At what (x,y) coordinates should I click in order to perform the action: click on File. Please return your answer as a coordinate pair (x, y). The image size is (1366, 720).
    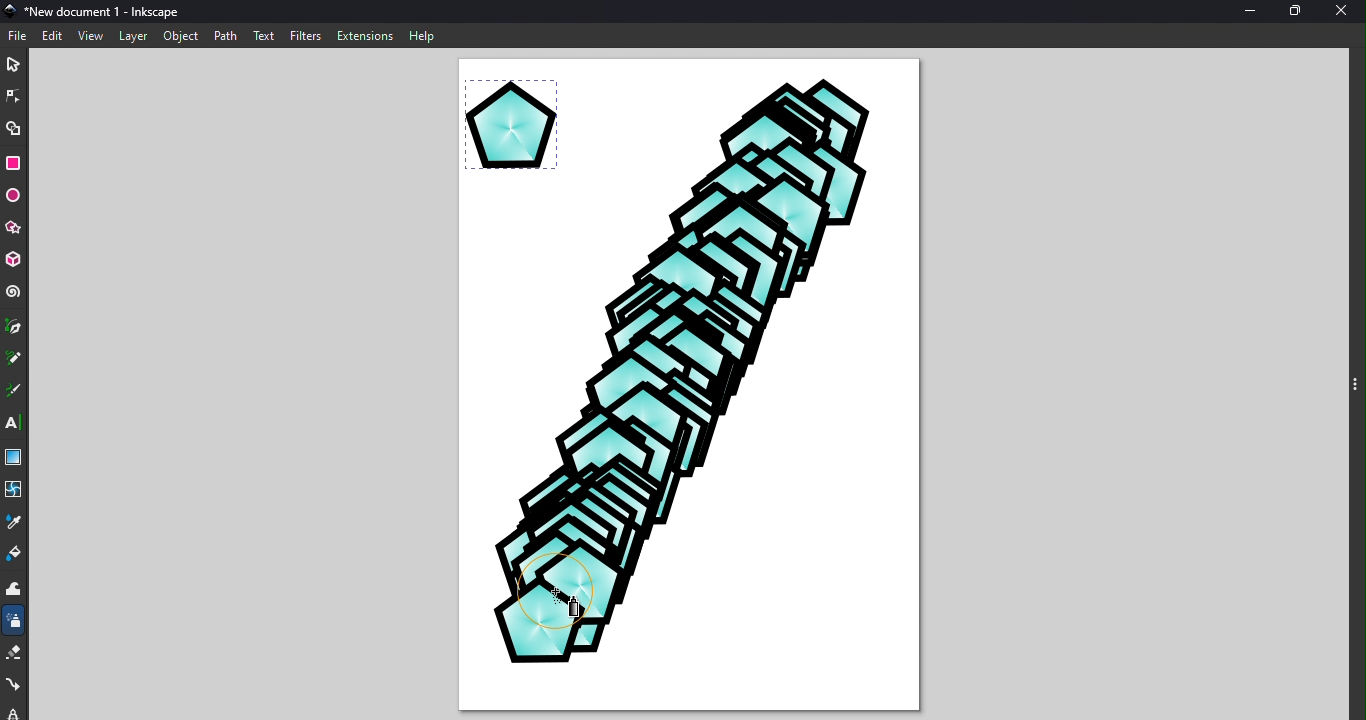
    Looking at the image, I should click on (19, 33).